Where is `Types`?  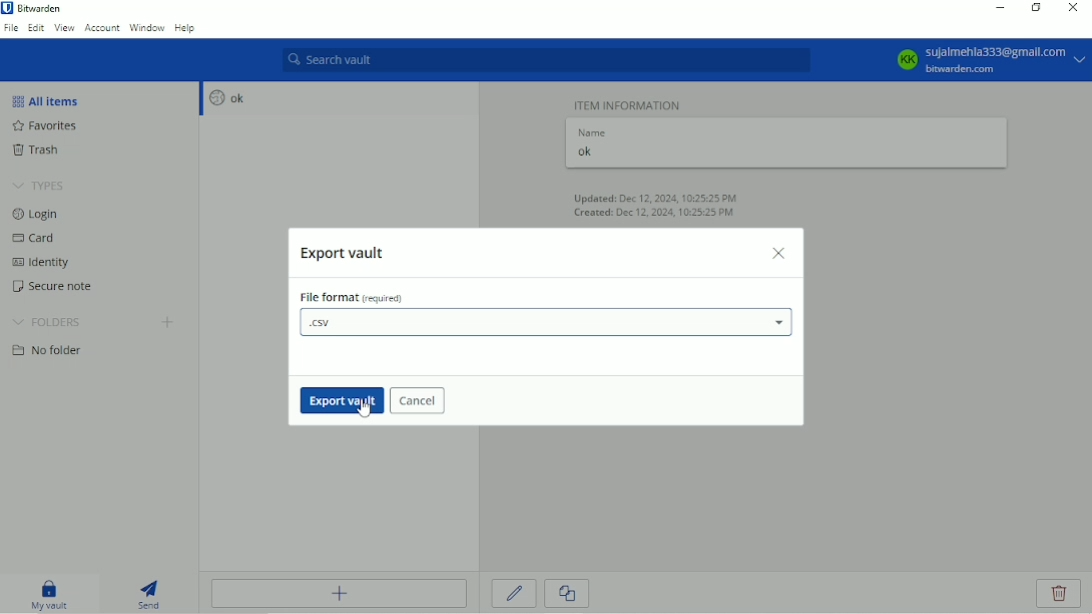
Types is located at coordinates (40, 187).